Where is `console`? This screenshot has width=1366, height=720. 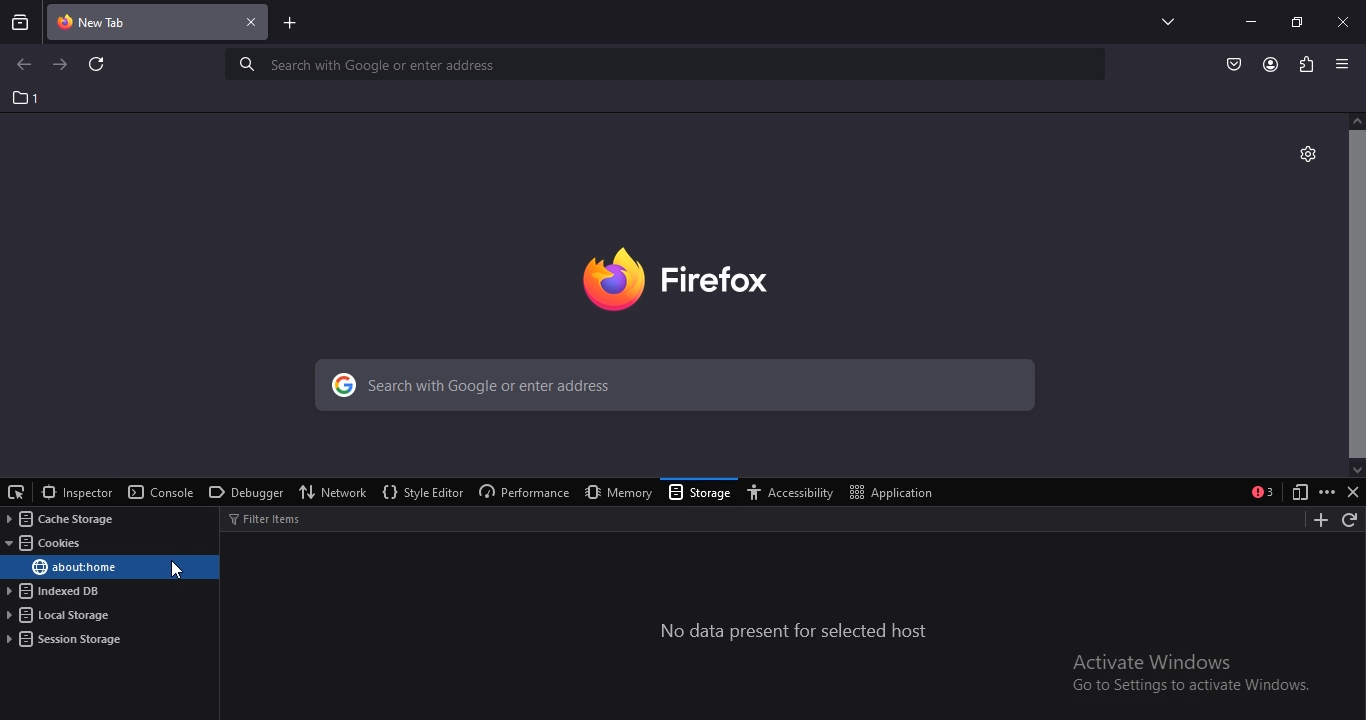 console is located at coordinates (161, 493).